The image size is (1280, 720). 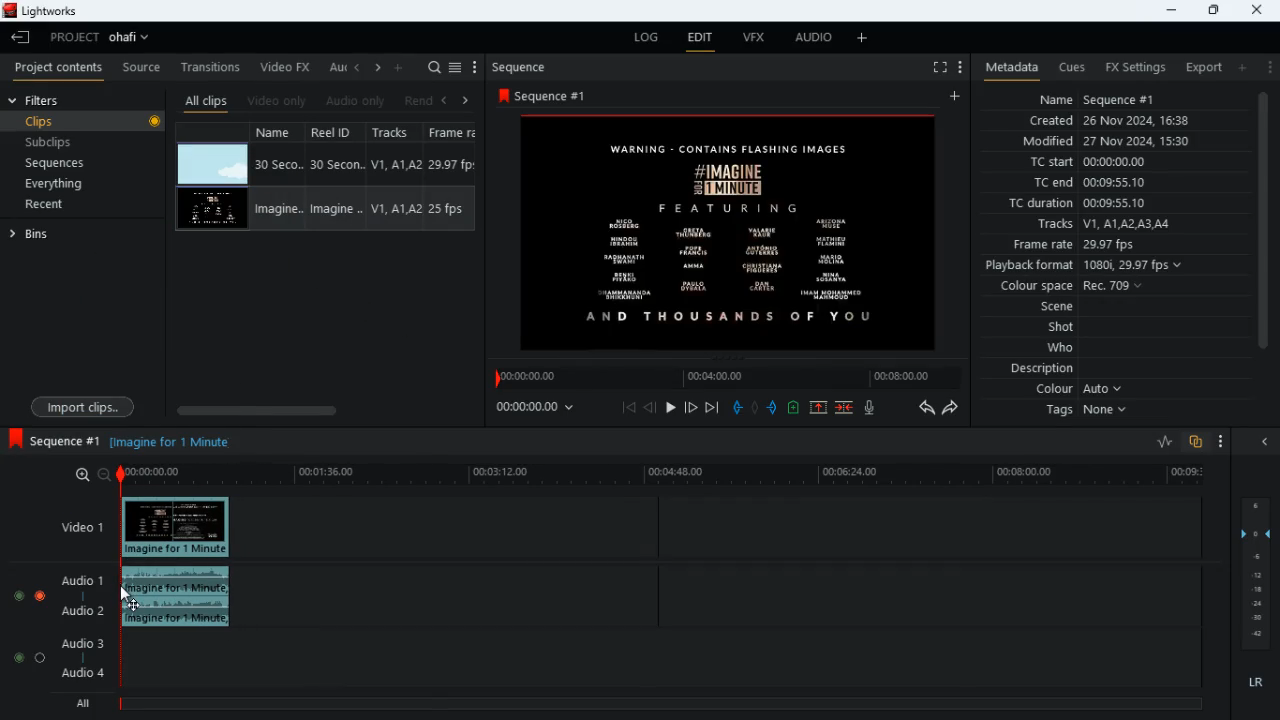 I want to click on close, so click(x=1259, y=9).